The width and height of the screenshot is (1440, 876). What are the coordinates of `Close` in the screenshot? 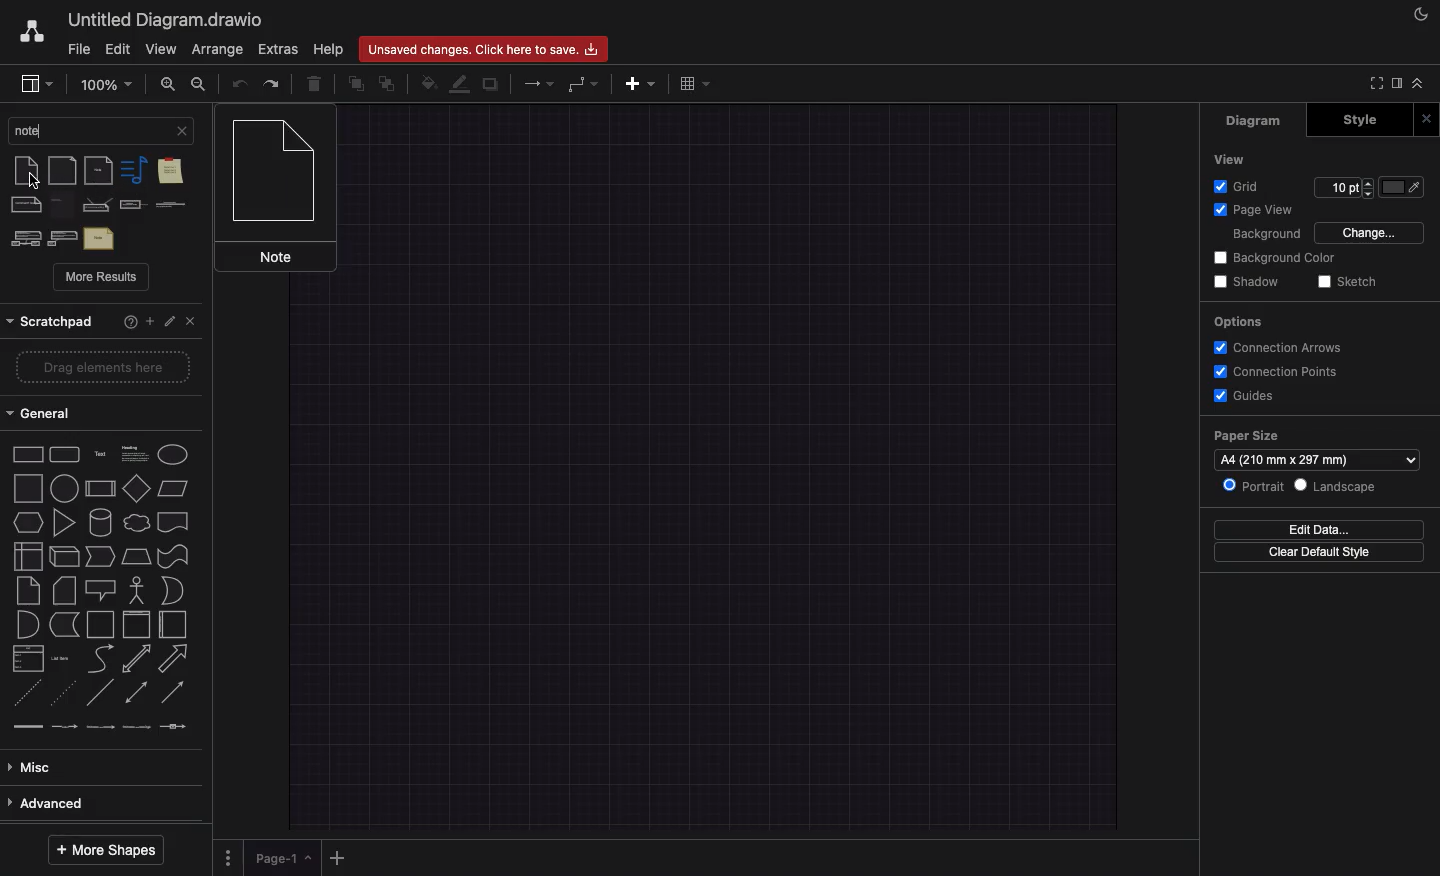 It's located at (194, 323).